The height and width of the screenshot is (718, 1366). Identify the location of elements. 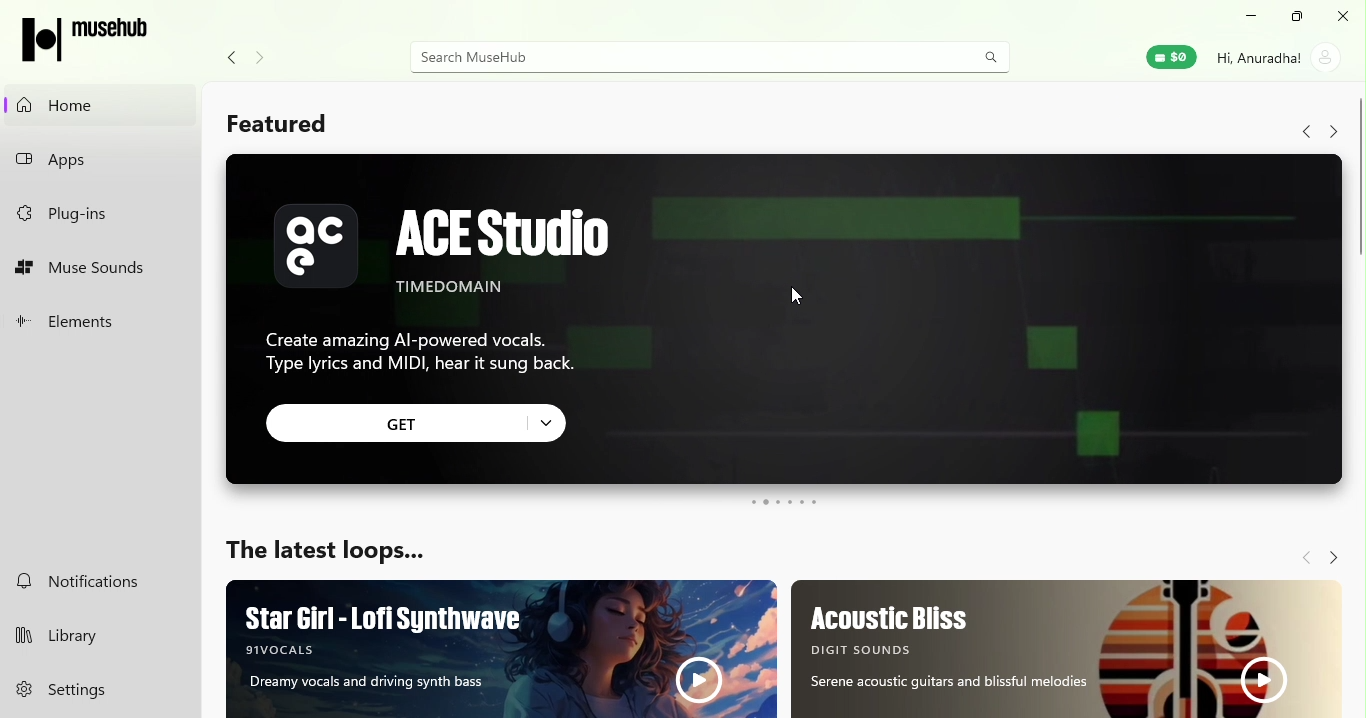
(104, 321).